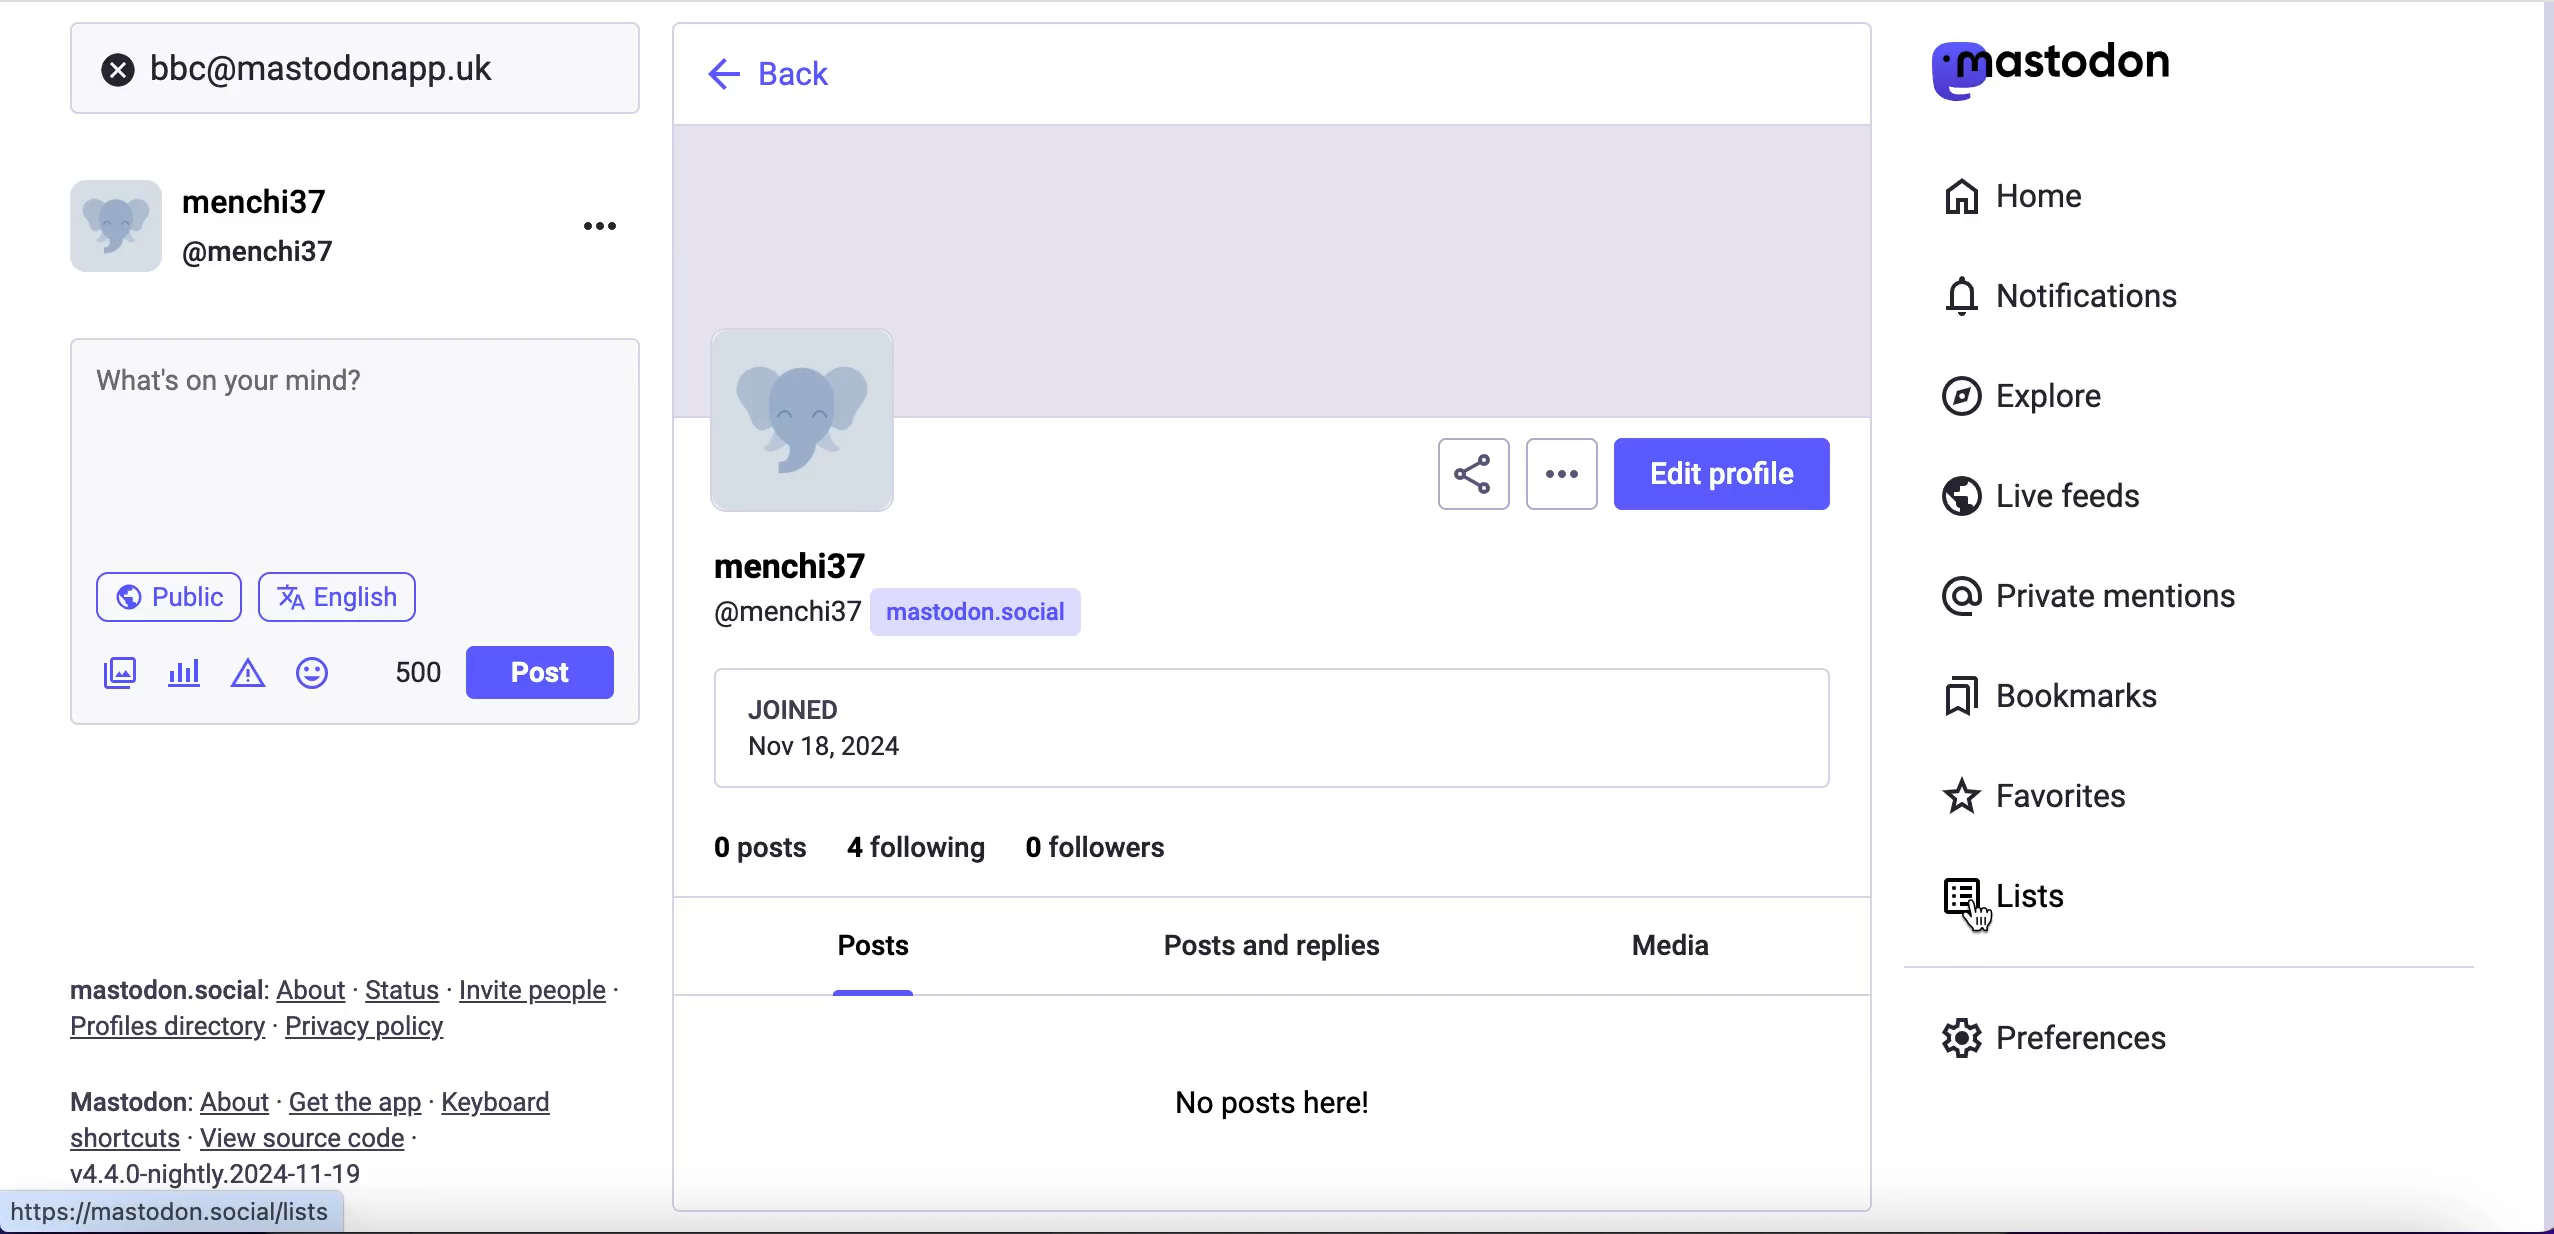  Describe the element at coordinates (310, 1140) in the screenshot. I see `view source code` at that location.